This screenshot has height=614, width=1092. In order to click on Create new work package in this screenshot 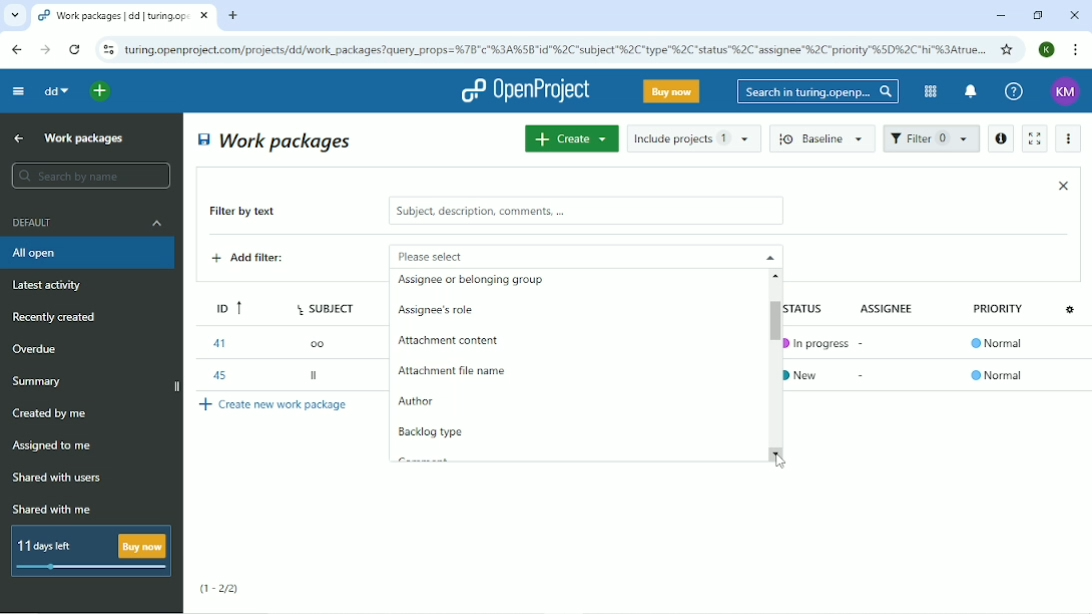, I will do `click(275, 404)`.